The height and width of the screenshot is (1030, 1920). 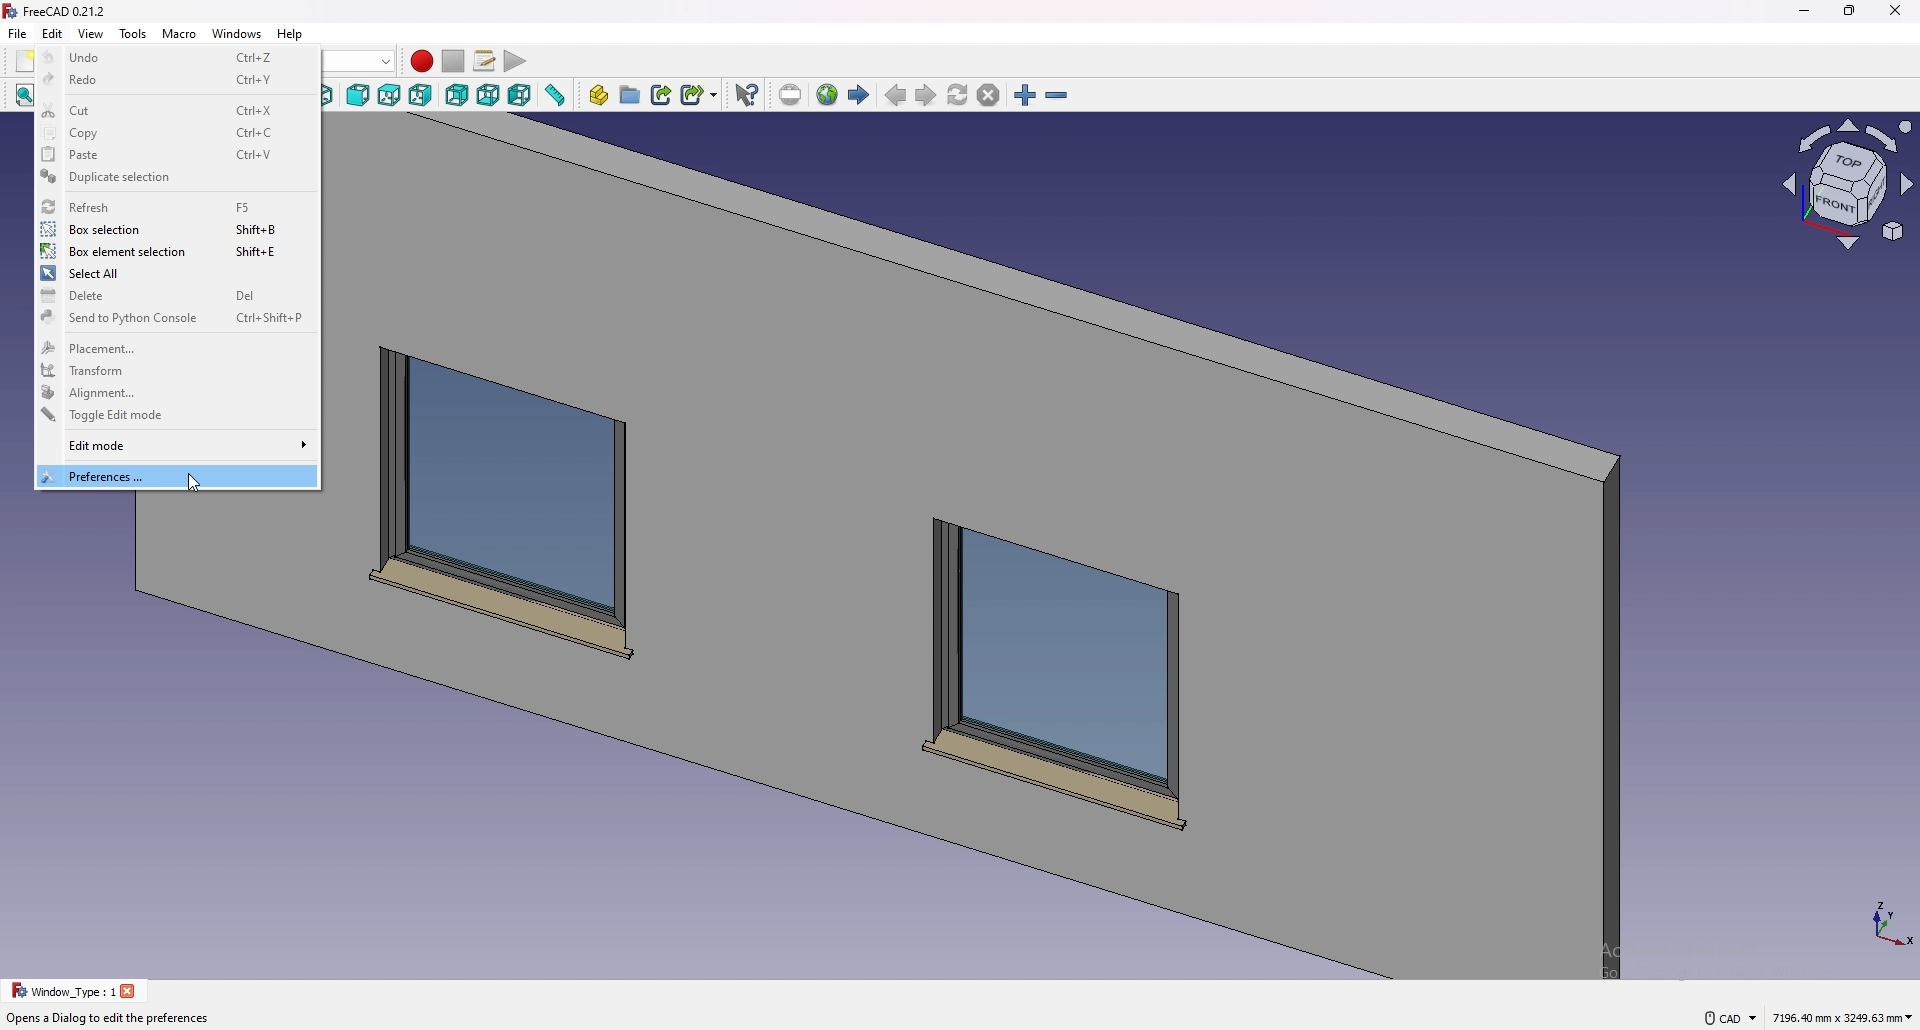 I want to click on toggle edit mode, so click(x=173, y=416).